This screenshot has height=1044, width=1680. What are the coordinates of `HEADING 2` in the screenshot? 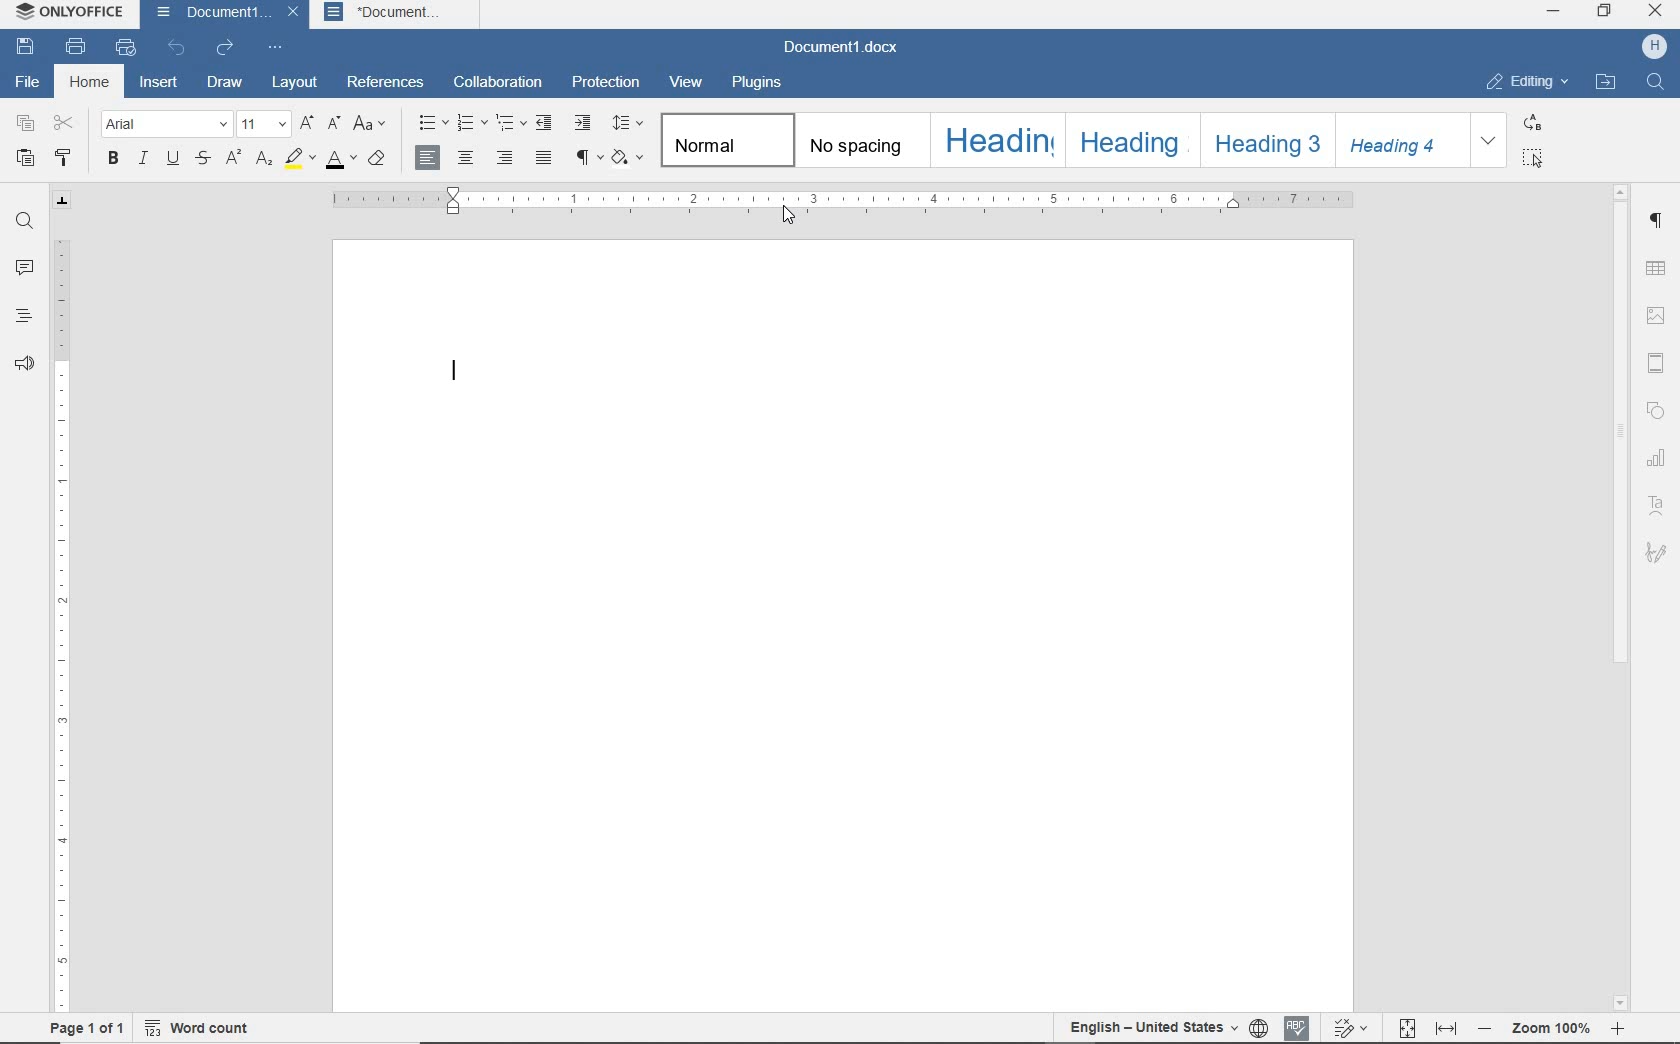 It's located at (1129, 139).